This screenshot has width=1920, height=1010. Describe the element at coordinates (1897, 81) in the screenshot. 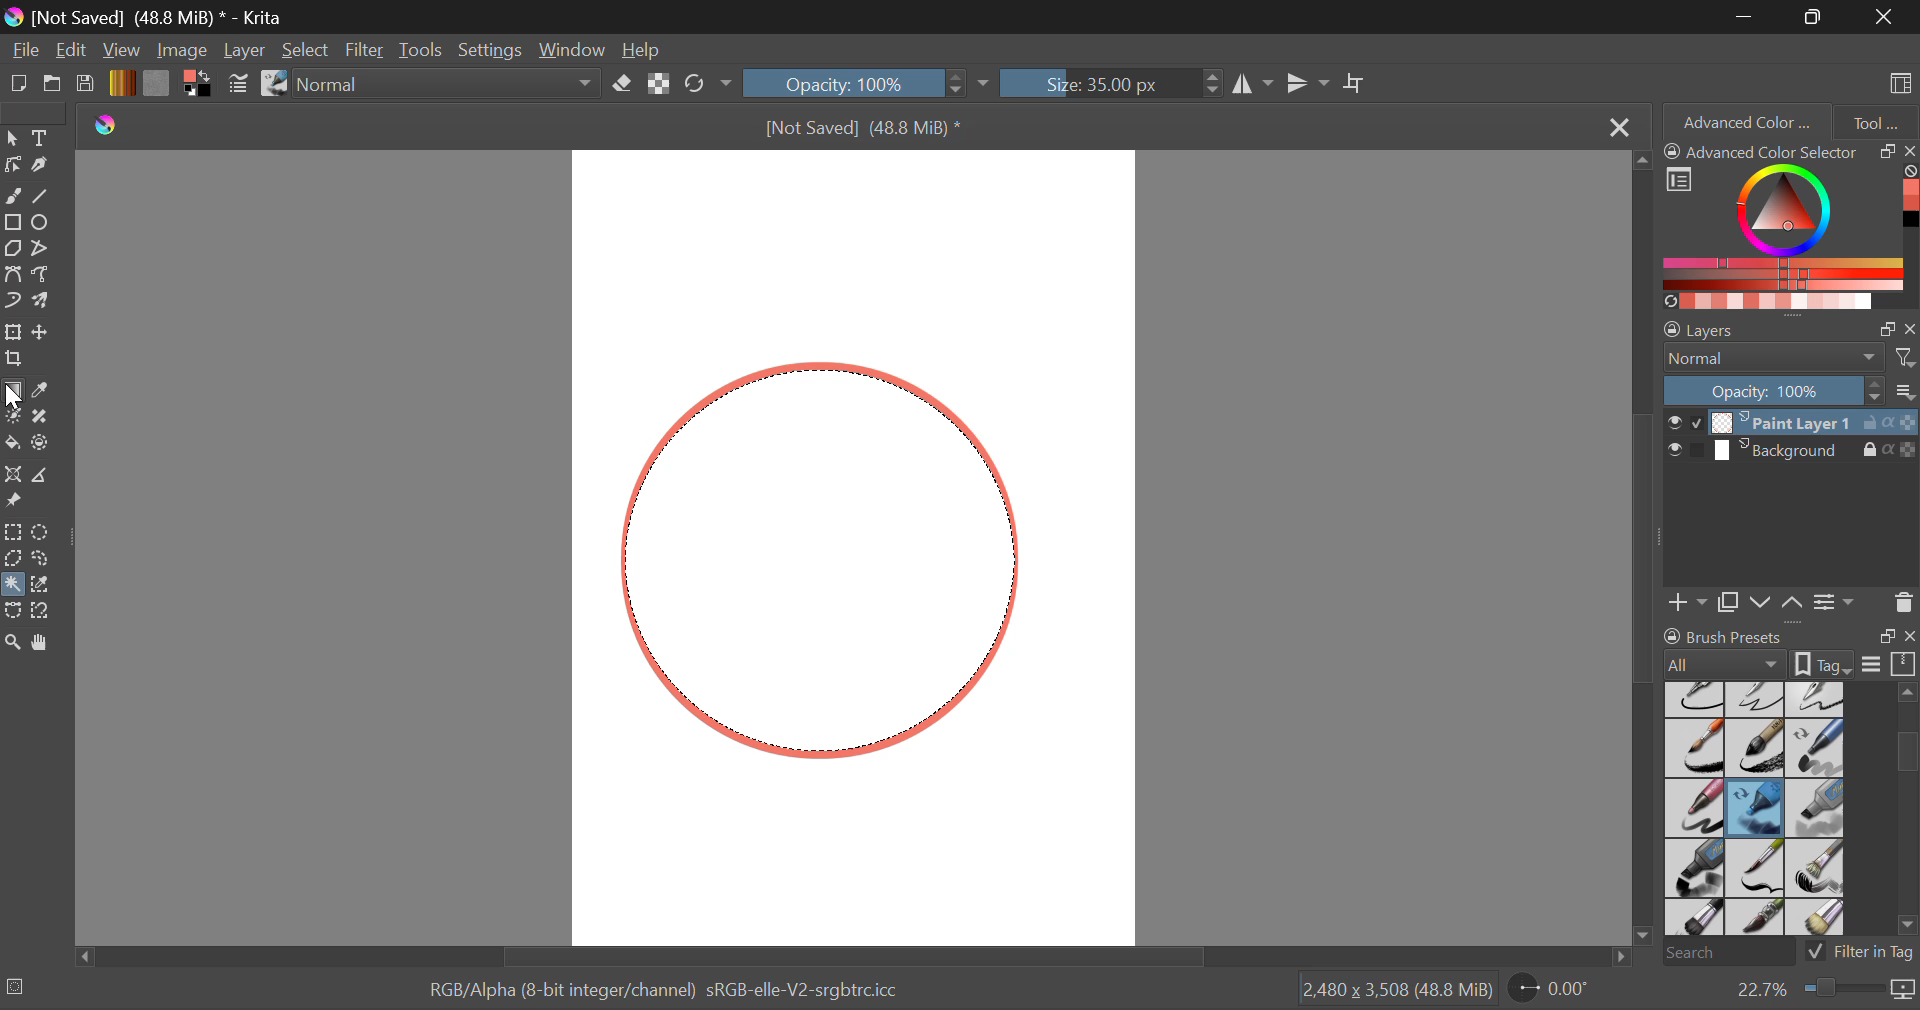

I see `Choose Workspace` at that location.